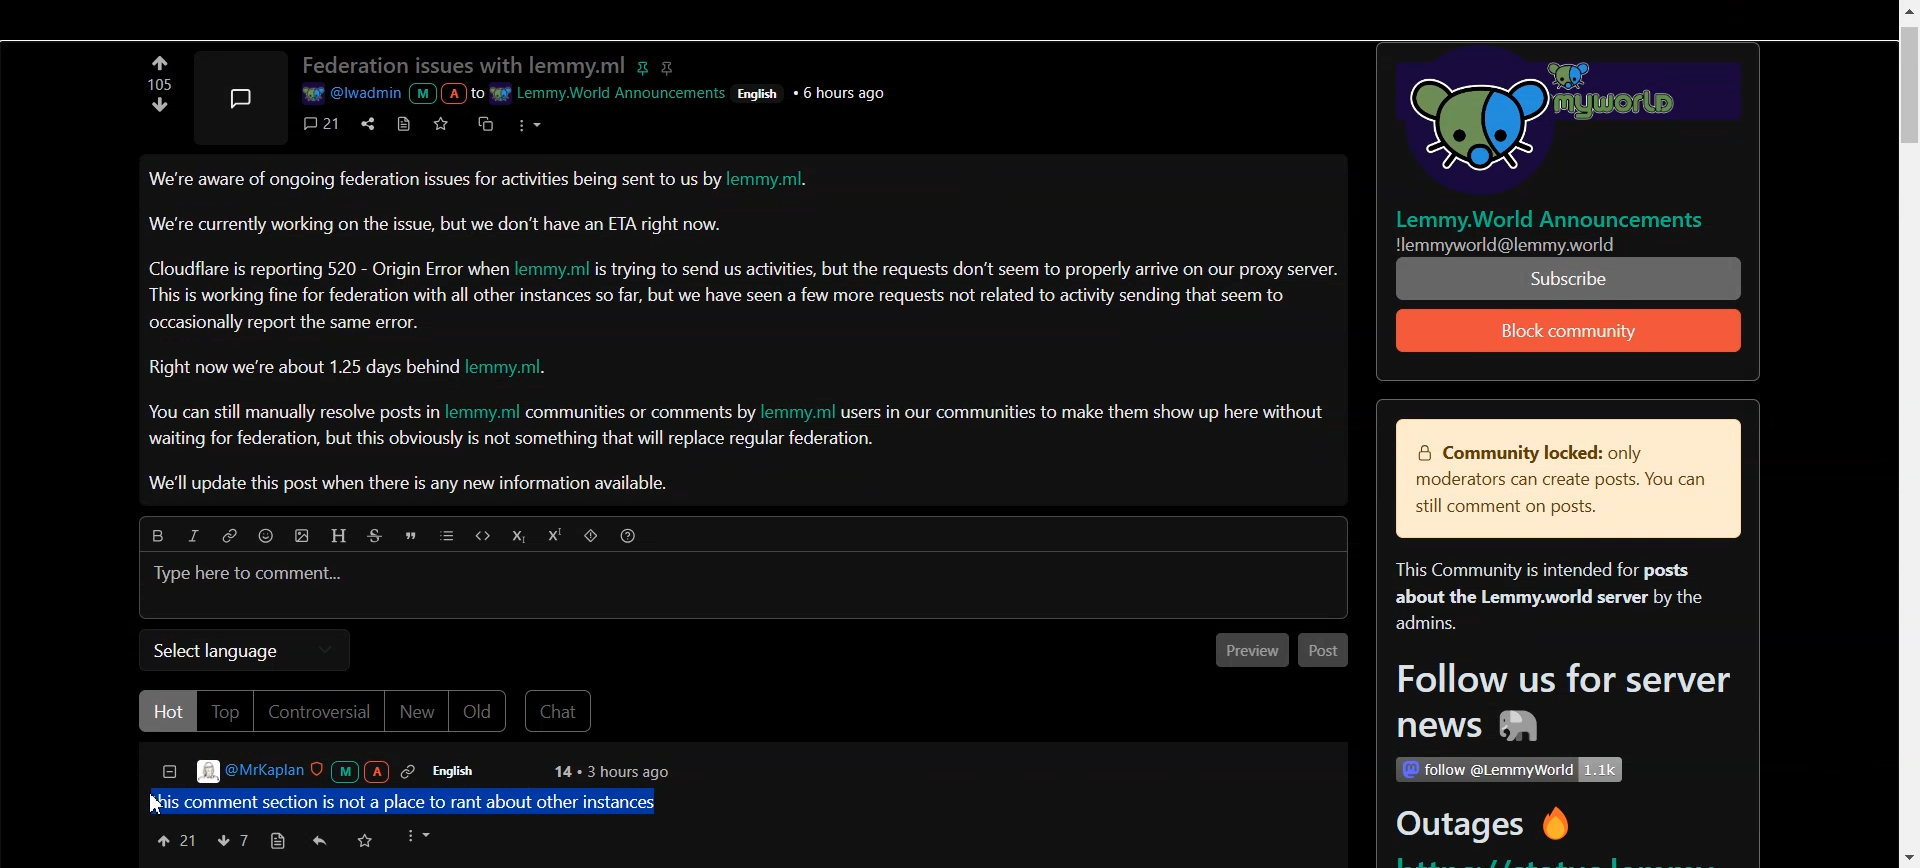  What do you see at coordinates (412, 484) in the screenshot?
I see `We'll update this post when there is any new information available.` at bounding box center [412, 484].